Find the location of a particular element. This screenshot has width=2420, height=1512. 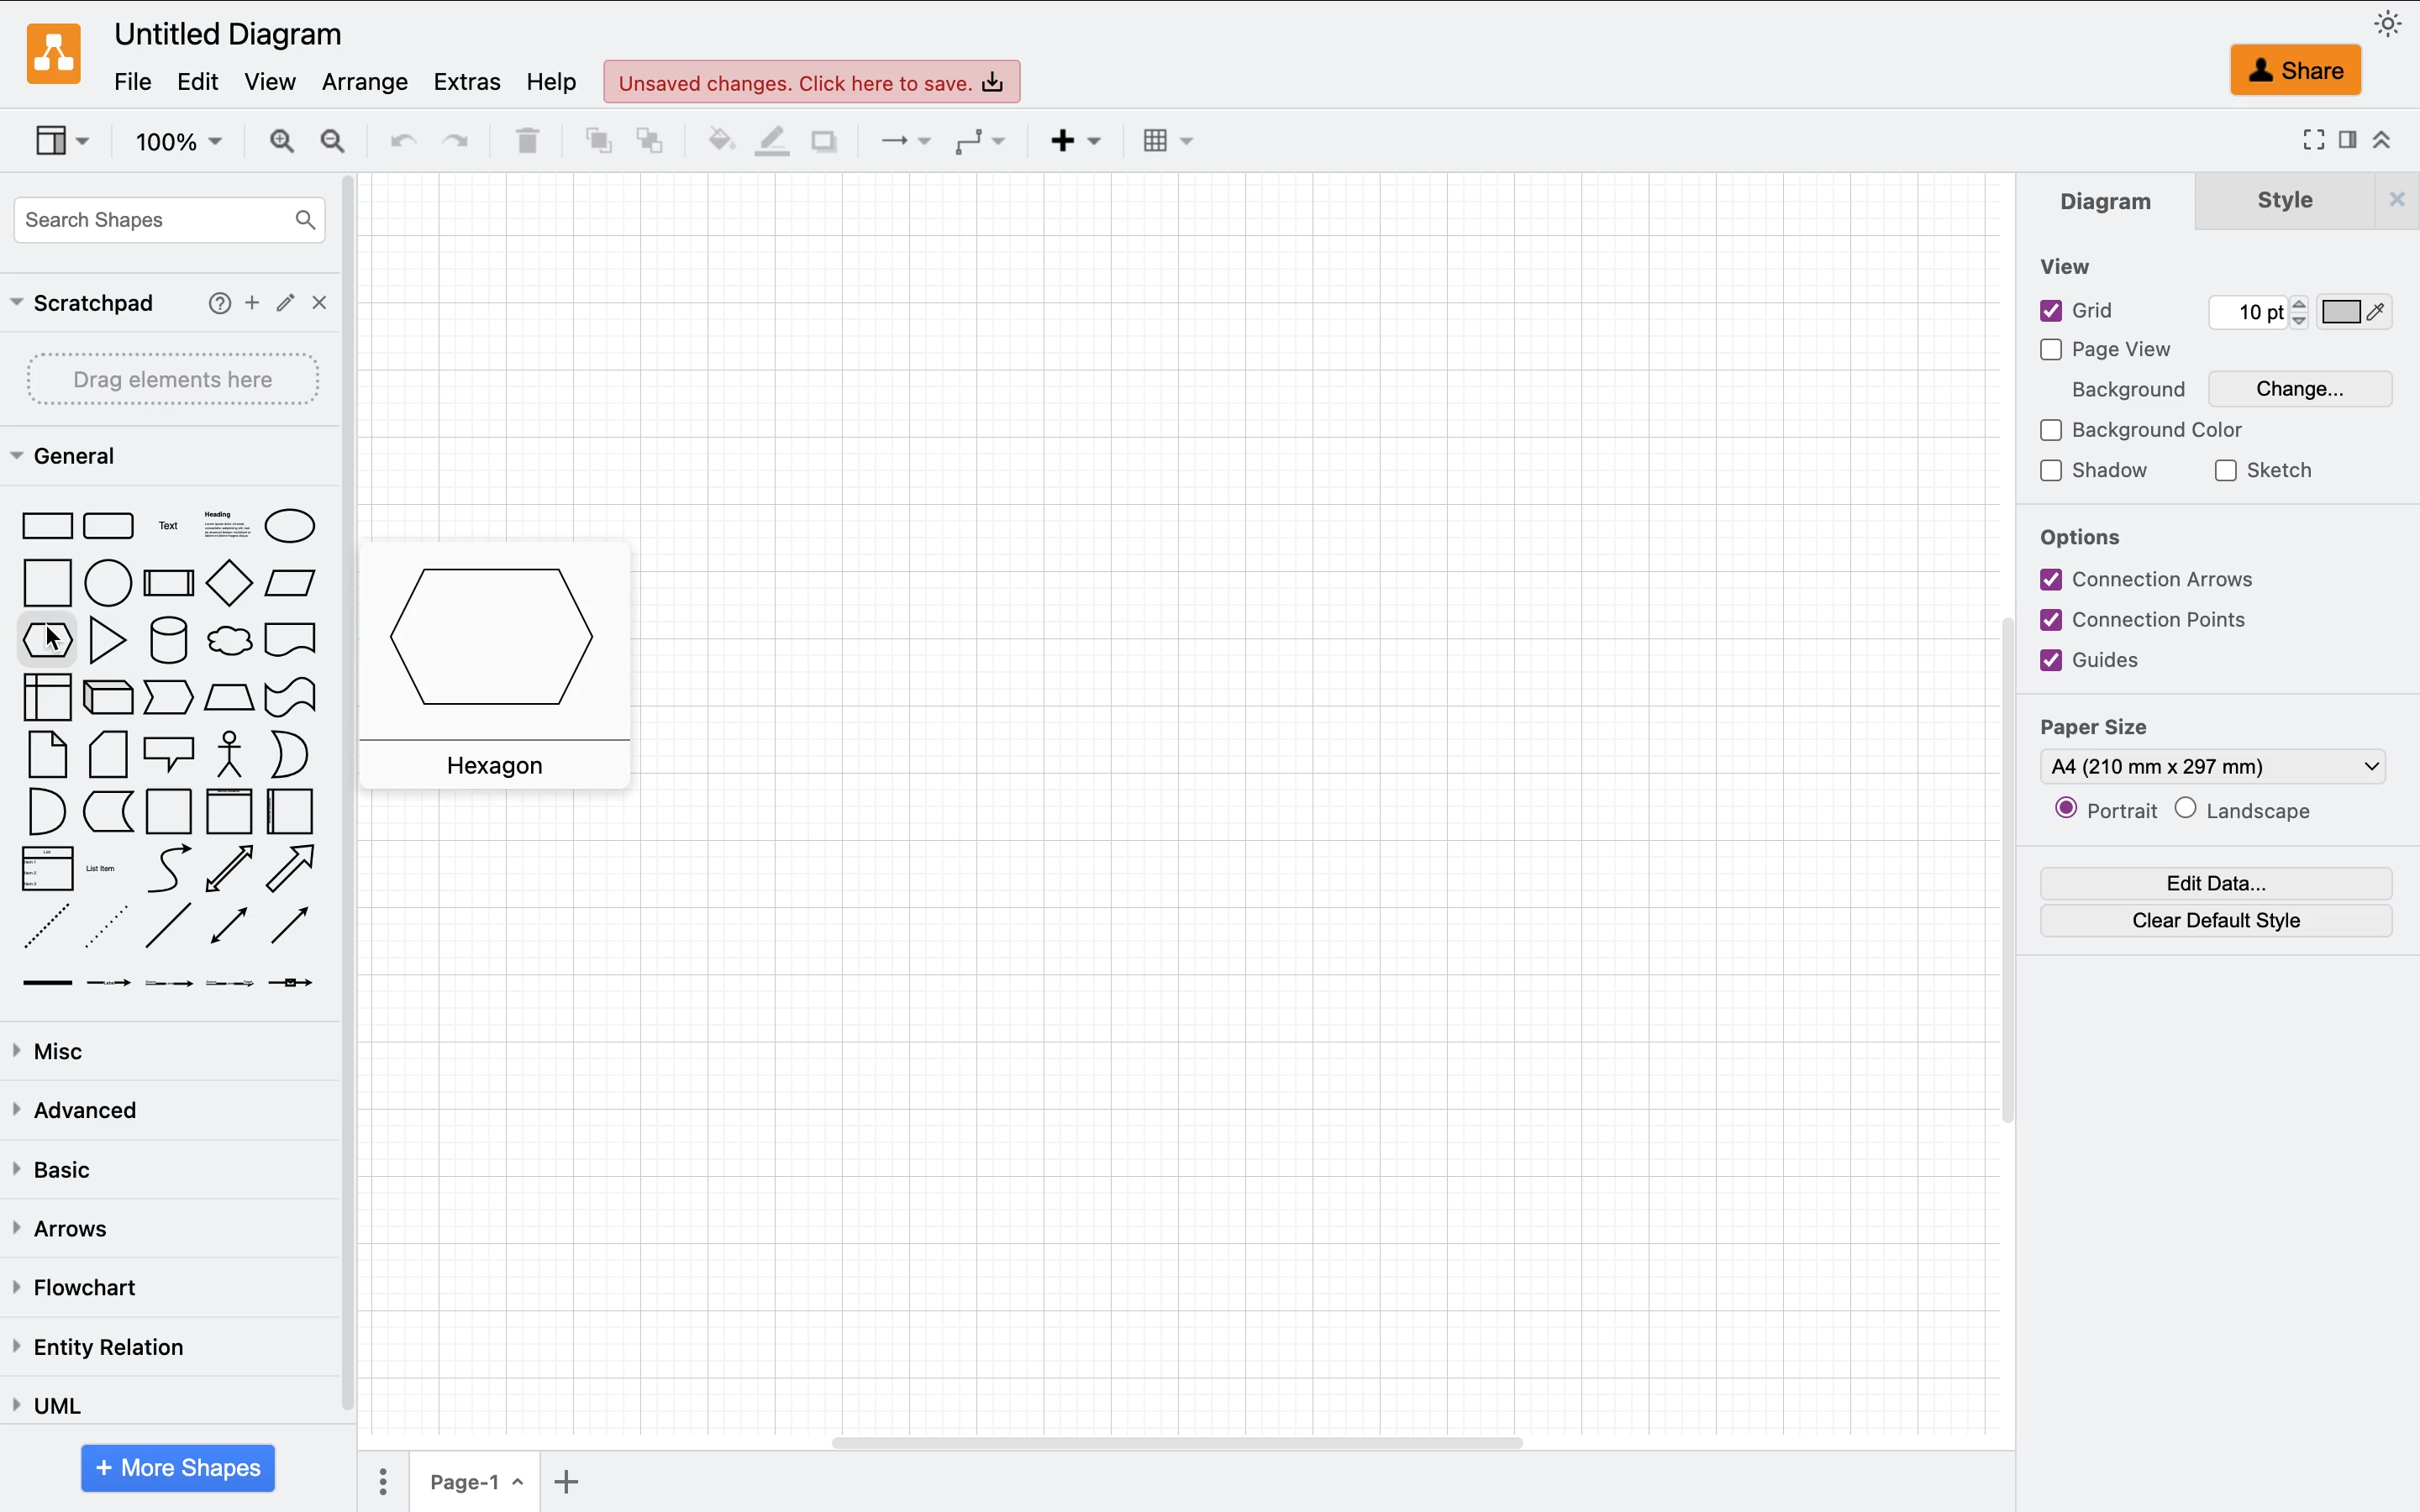

application logo is located at coordinates (54, 54).